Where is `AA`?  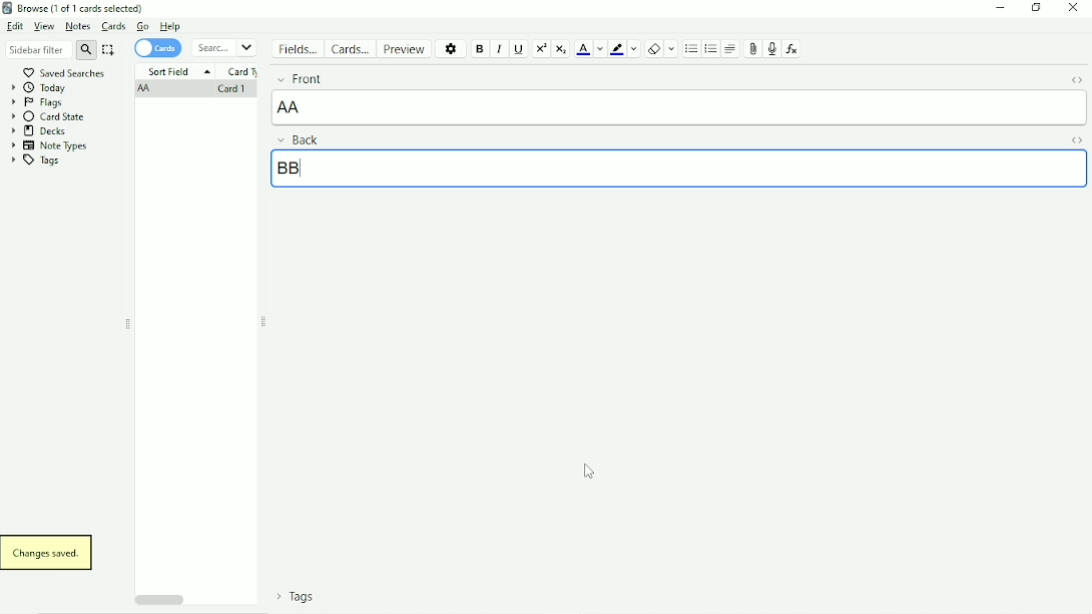 AA is located at coordinates (291, 107).